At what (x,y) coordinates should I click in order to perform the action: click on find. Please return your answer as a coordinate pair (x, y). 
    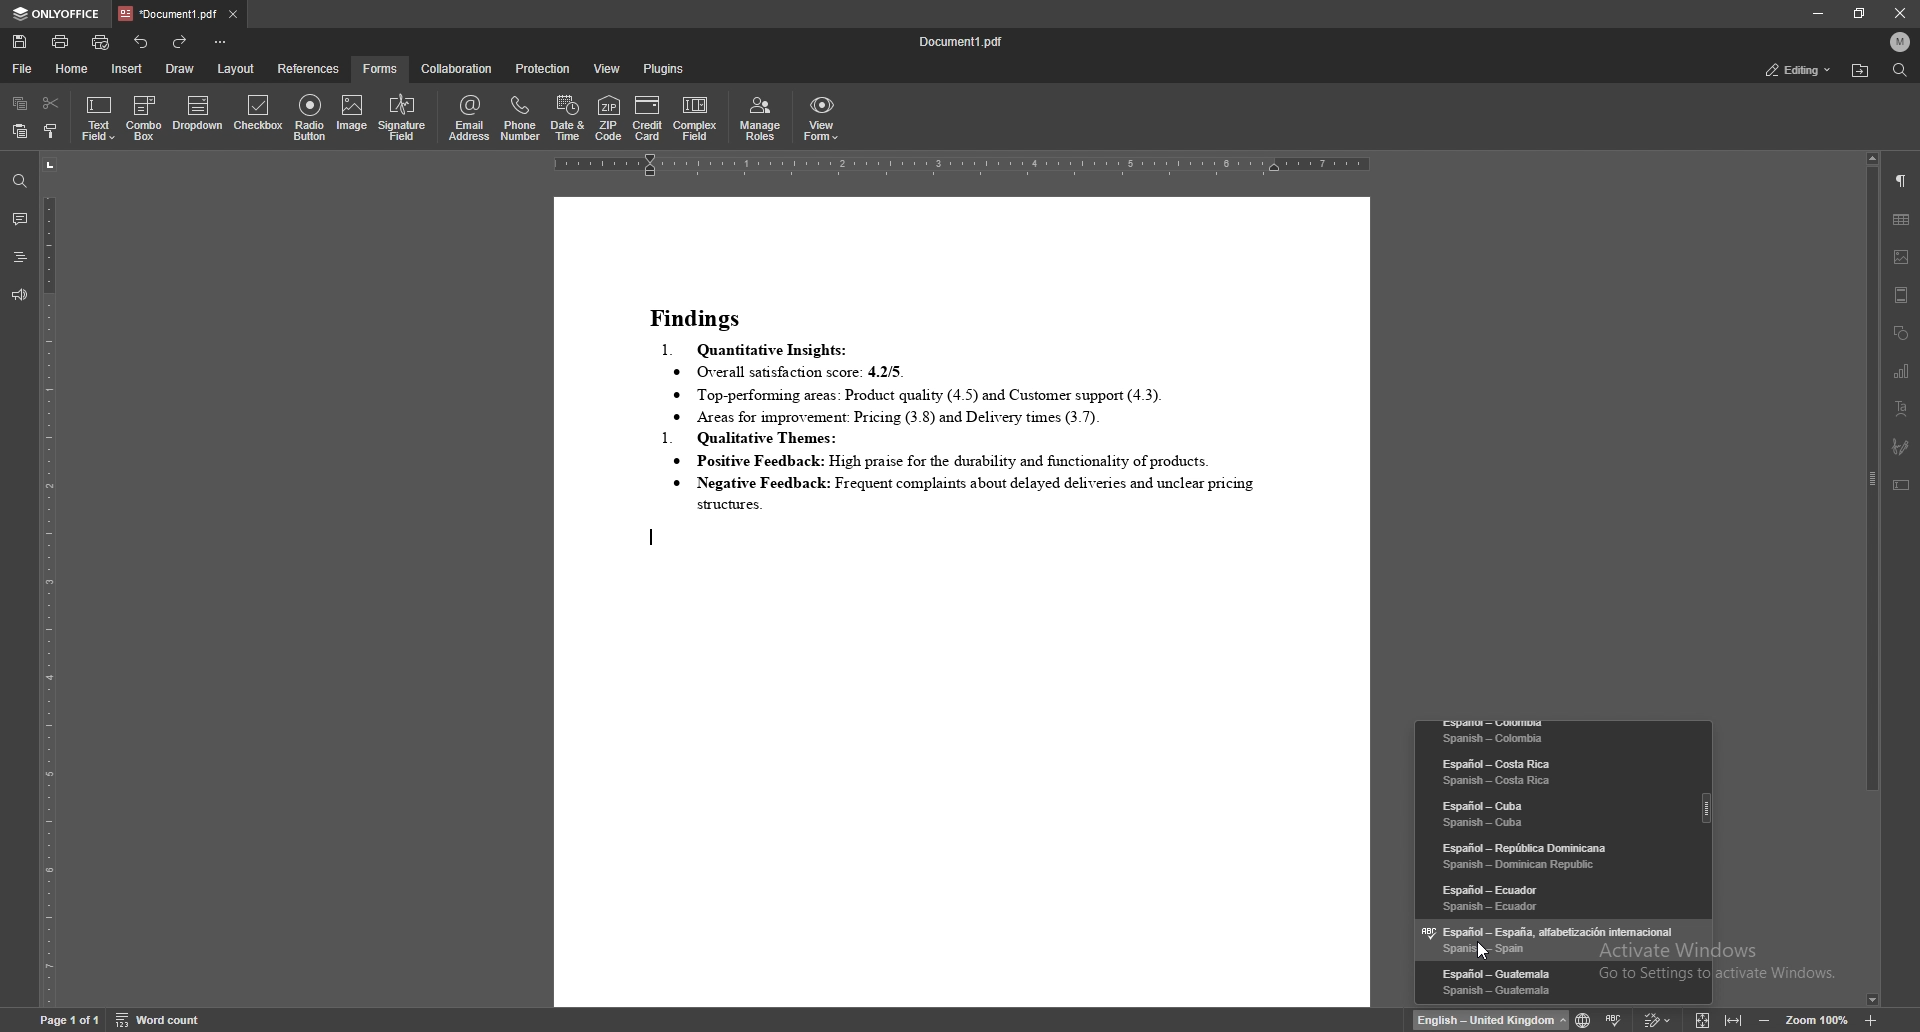
    Looking at the image, I should click on (1901, 69).